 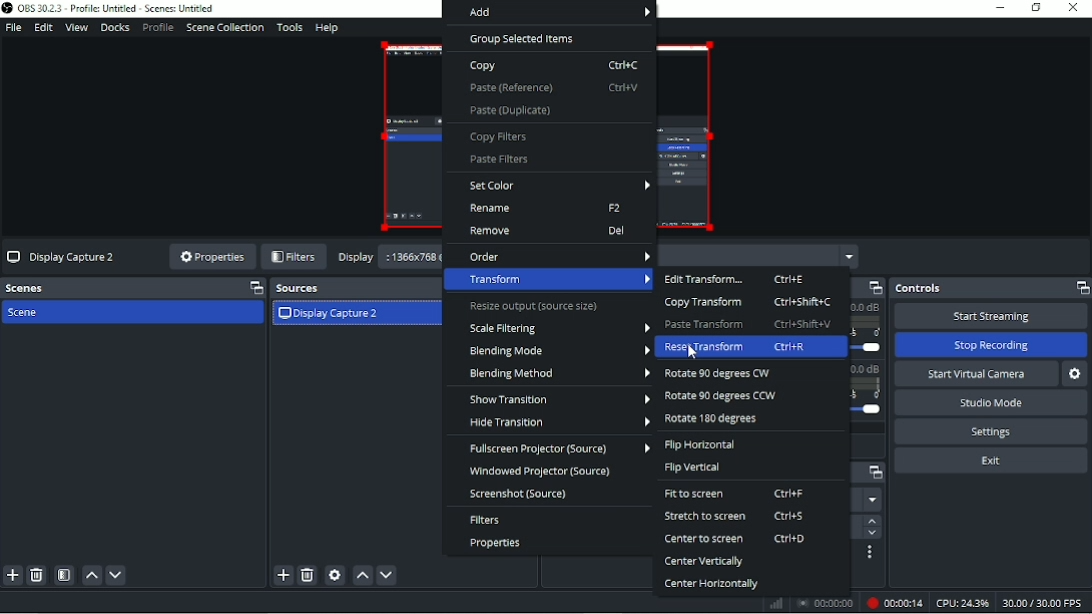 I want to click on Hide transition, so click(x=558, y=422).